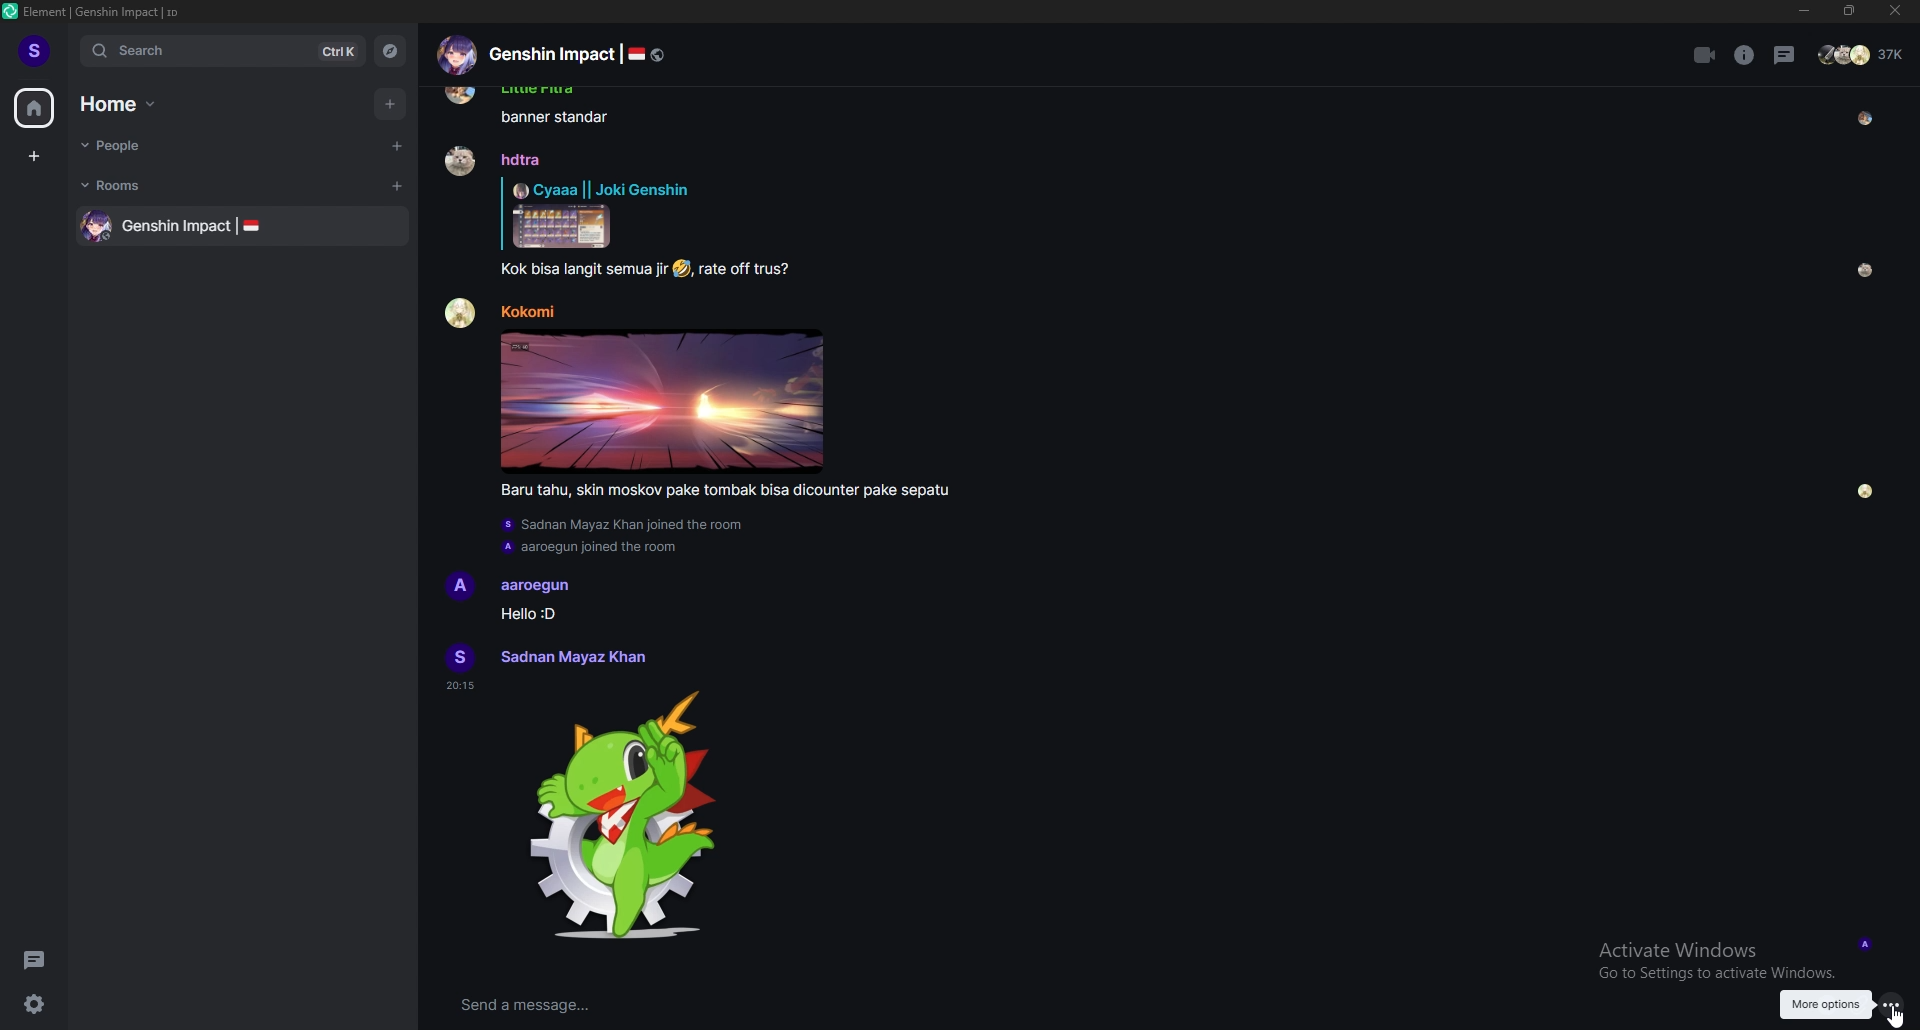  What do you see at coordinates (551, 54) in the screenshot?
I see `Genshin Impact` at bounding box center [551, 54].